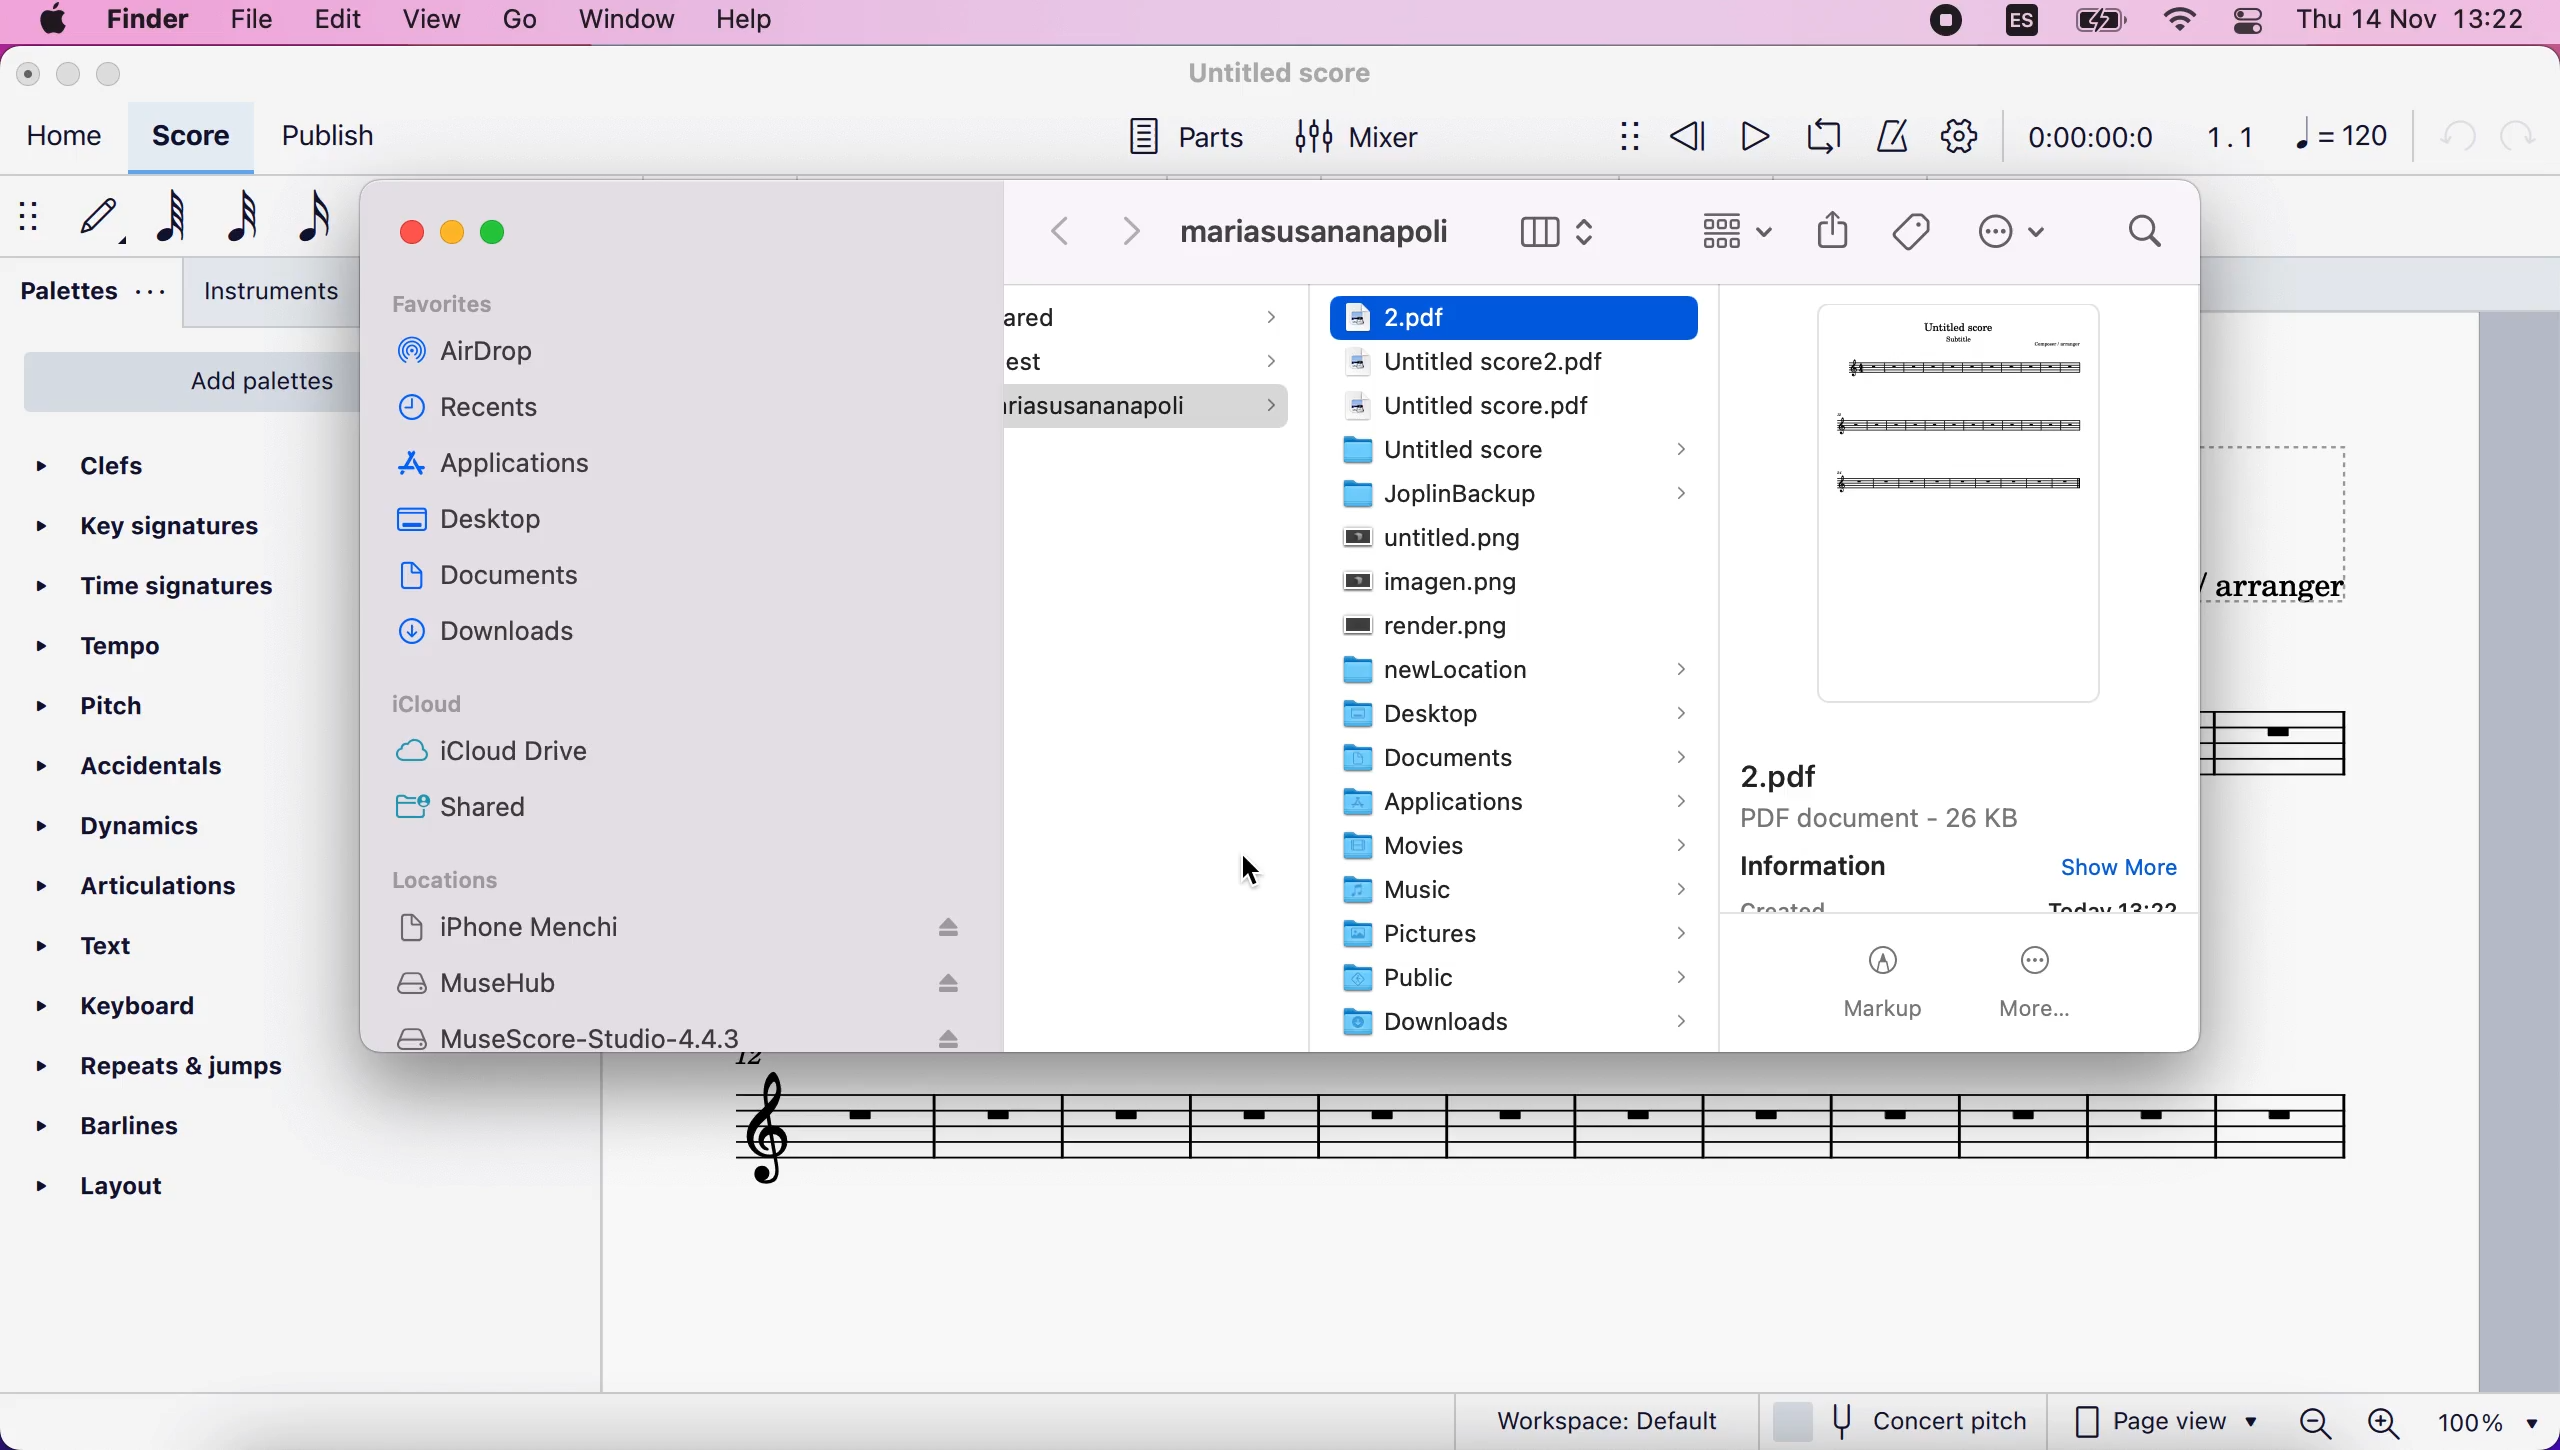 The image size is (2560, 1450). What do you see at coordinates (691, 929) in the screenshot?
I see `locations names` at bounding box center [691, 929].